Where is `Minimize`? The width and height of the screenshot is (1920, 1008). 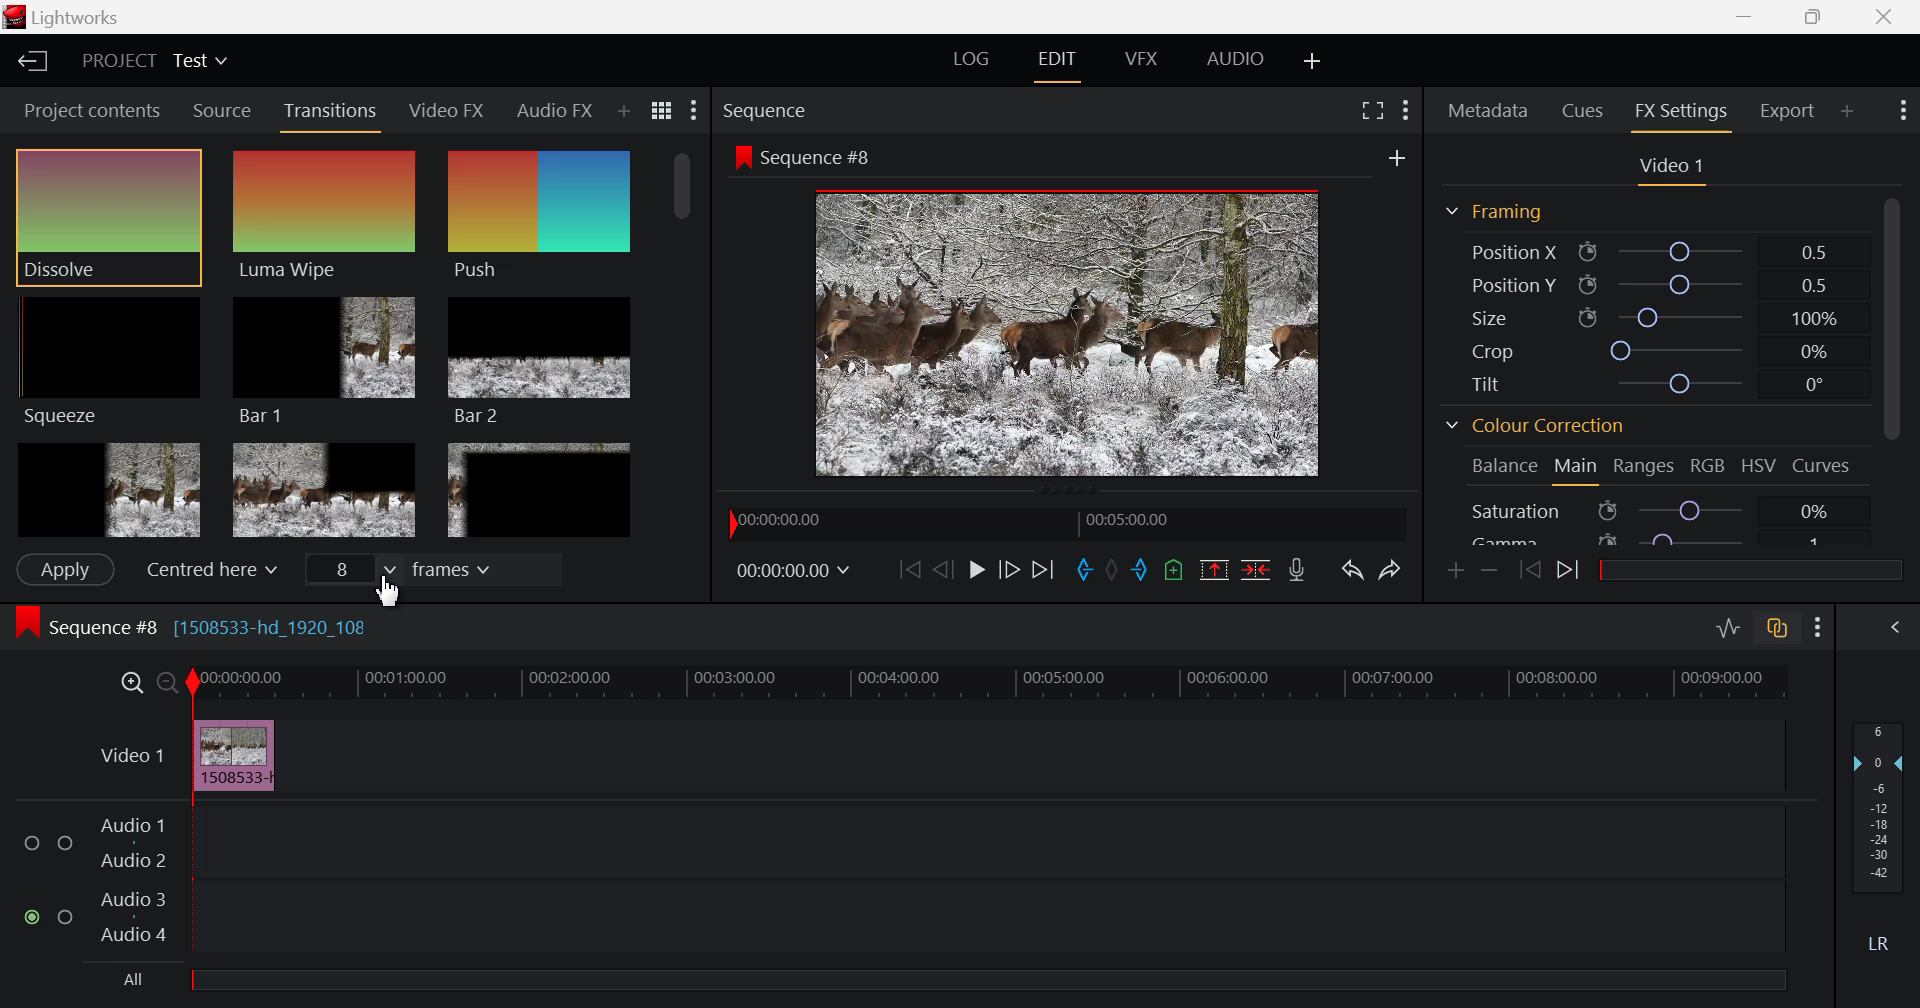
Minimize is located at coordinates (1816, 17).